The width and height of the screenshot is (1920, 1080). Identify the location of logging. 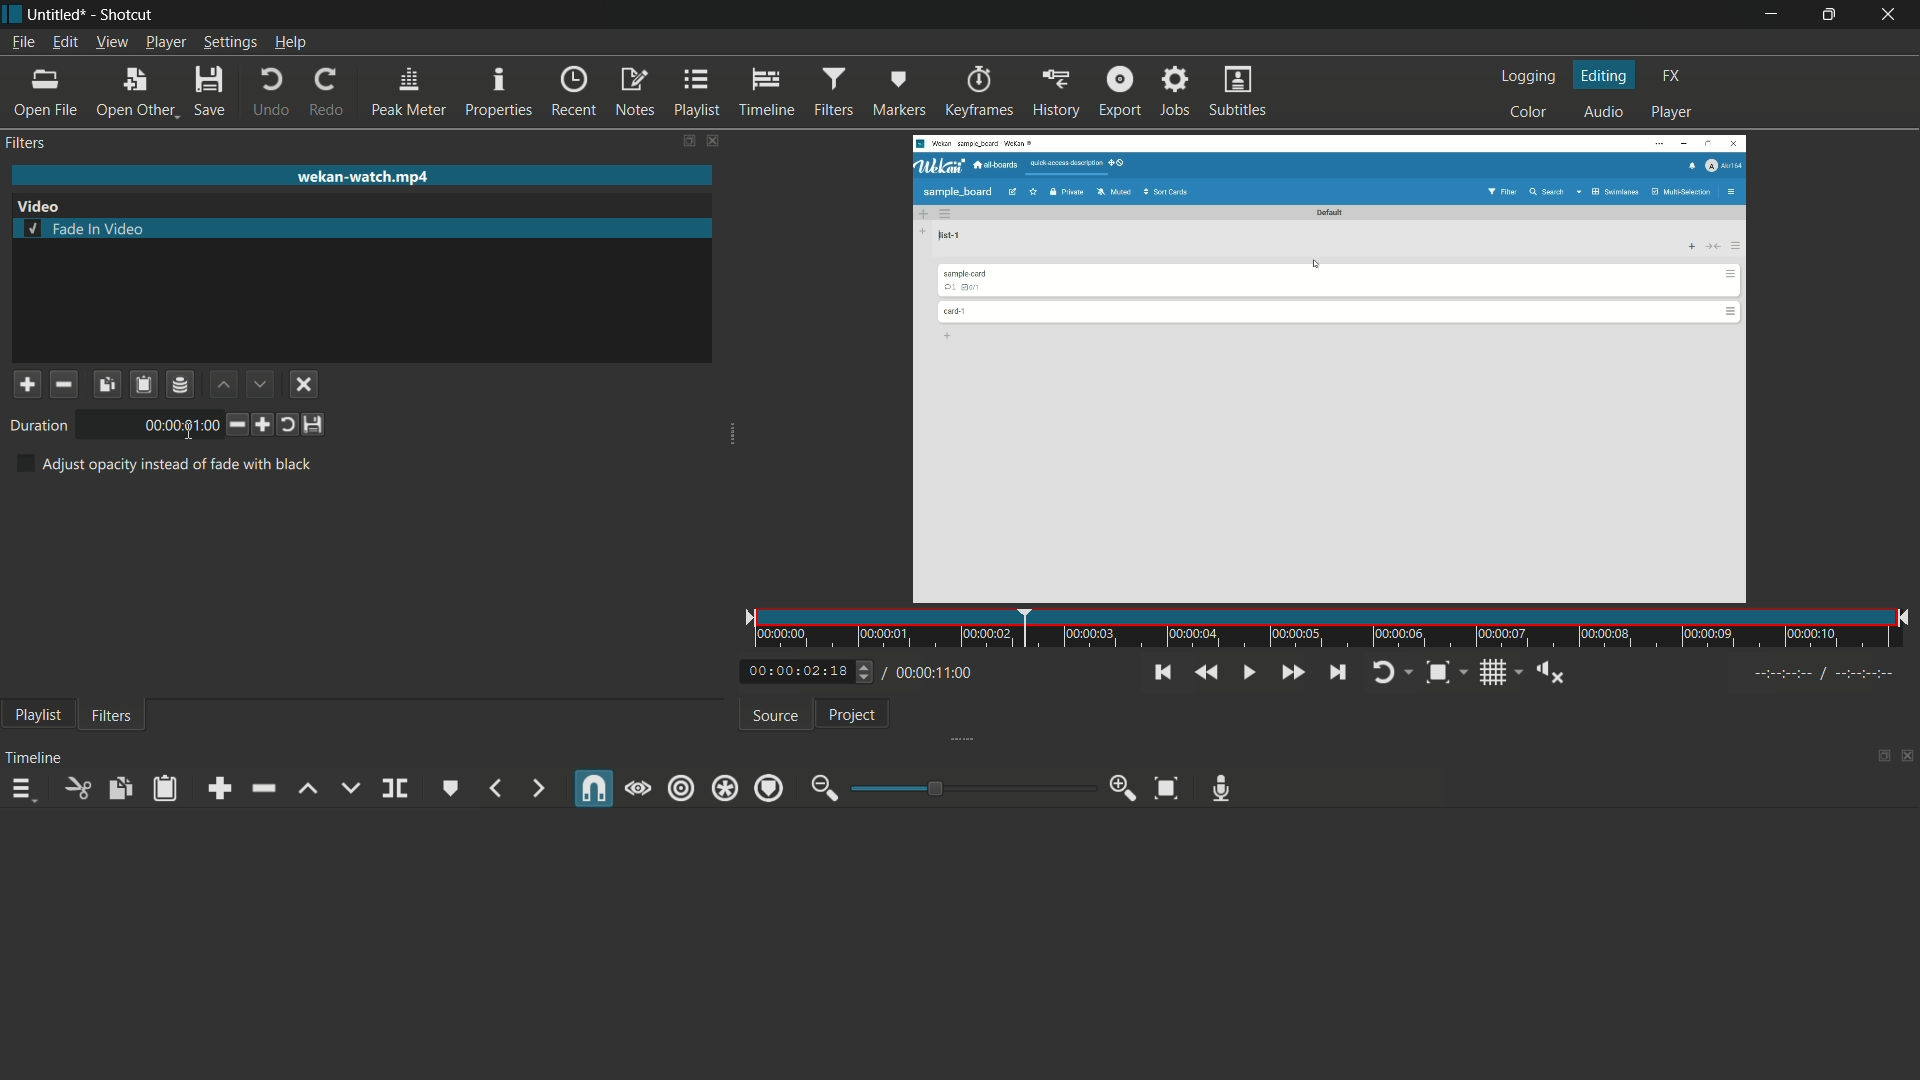
(1532, 77).